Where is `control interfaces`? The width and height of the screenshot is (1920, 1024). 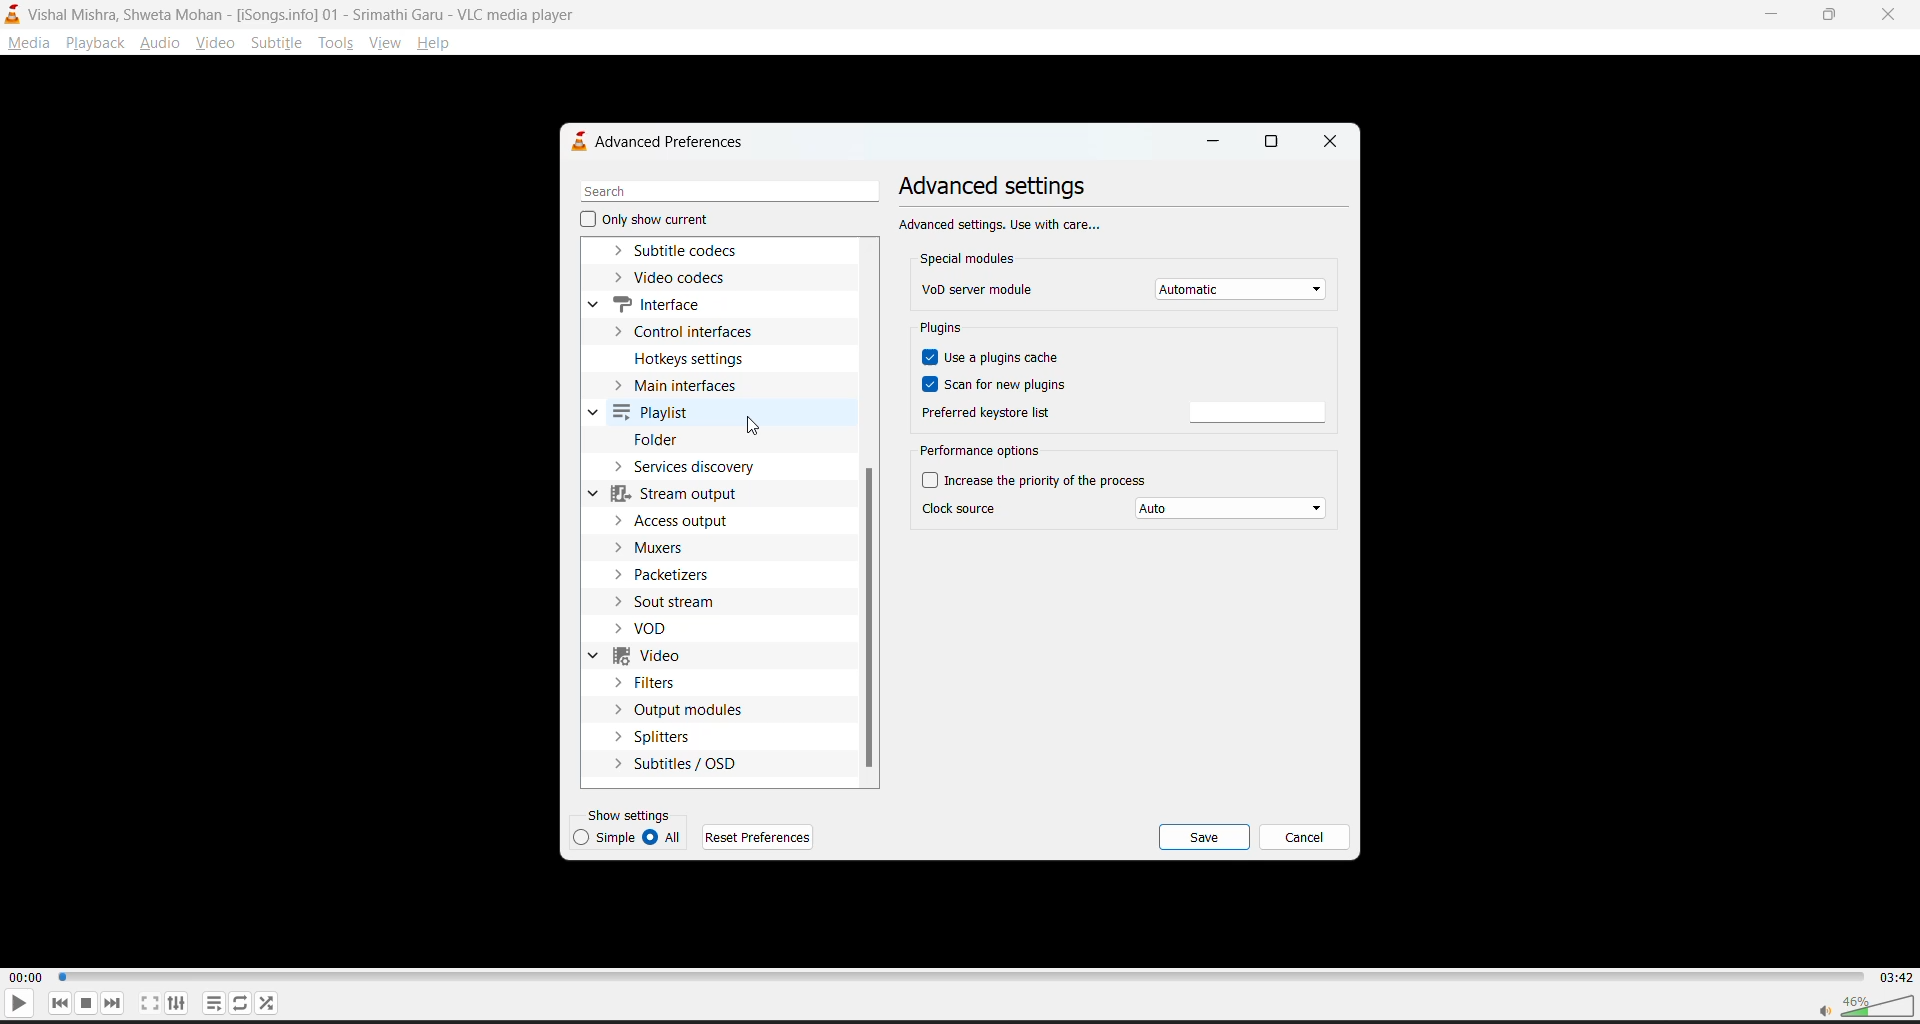 control interfaces is located at coordinates (691, 332).